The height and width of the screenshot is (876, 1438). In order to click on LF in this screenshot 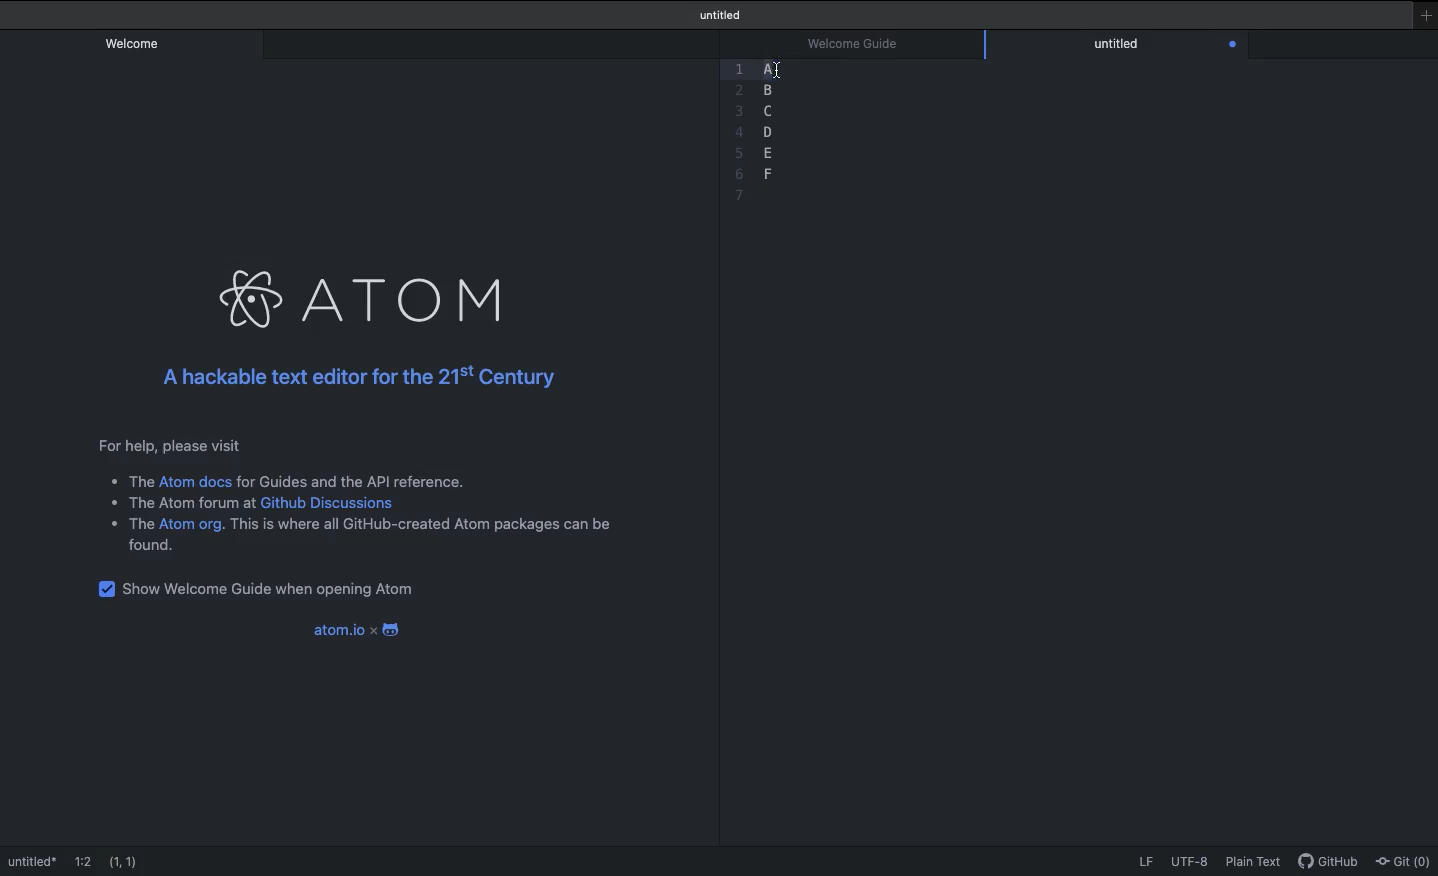, I will do `click(1149, 864)`.